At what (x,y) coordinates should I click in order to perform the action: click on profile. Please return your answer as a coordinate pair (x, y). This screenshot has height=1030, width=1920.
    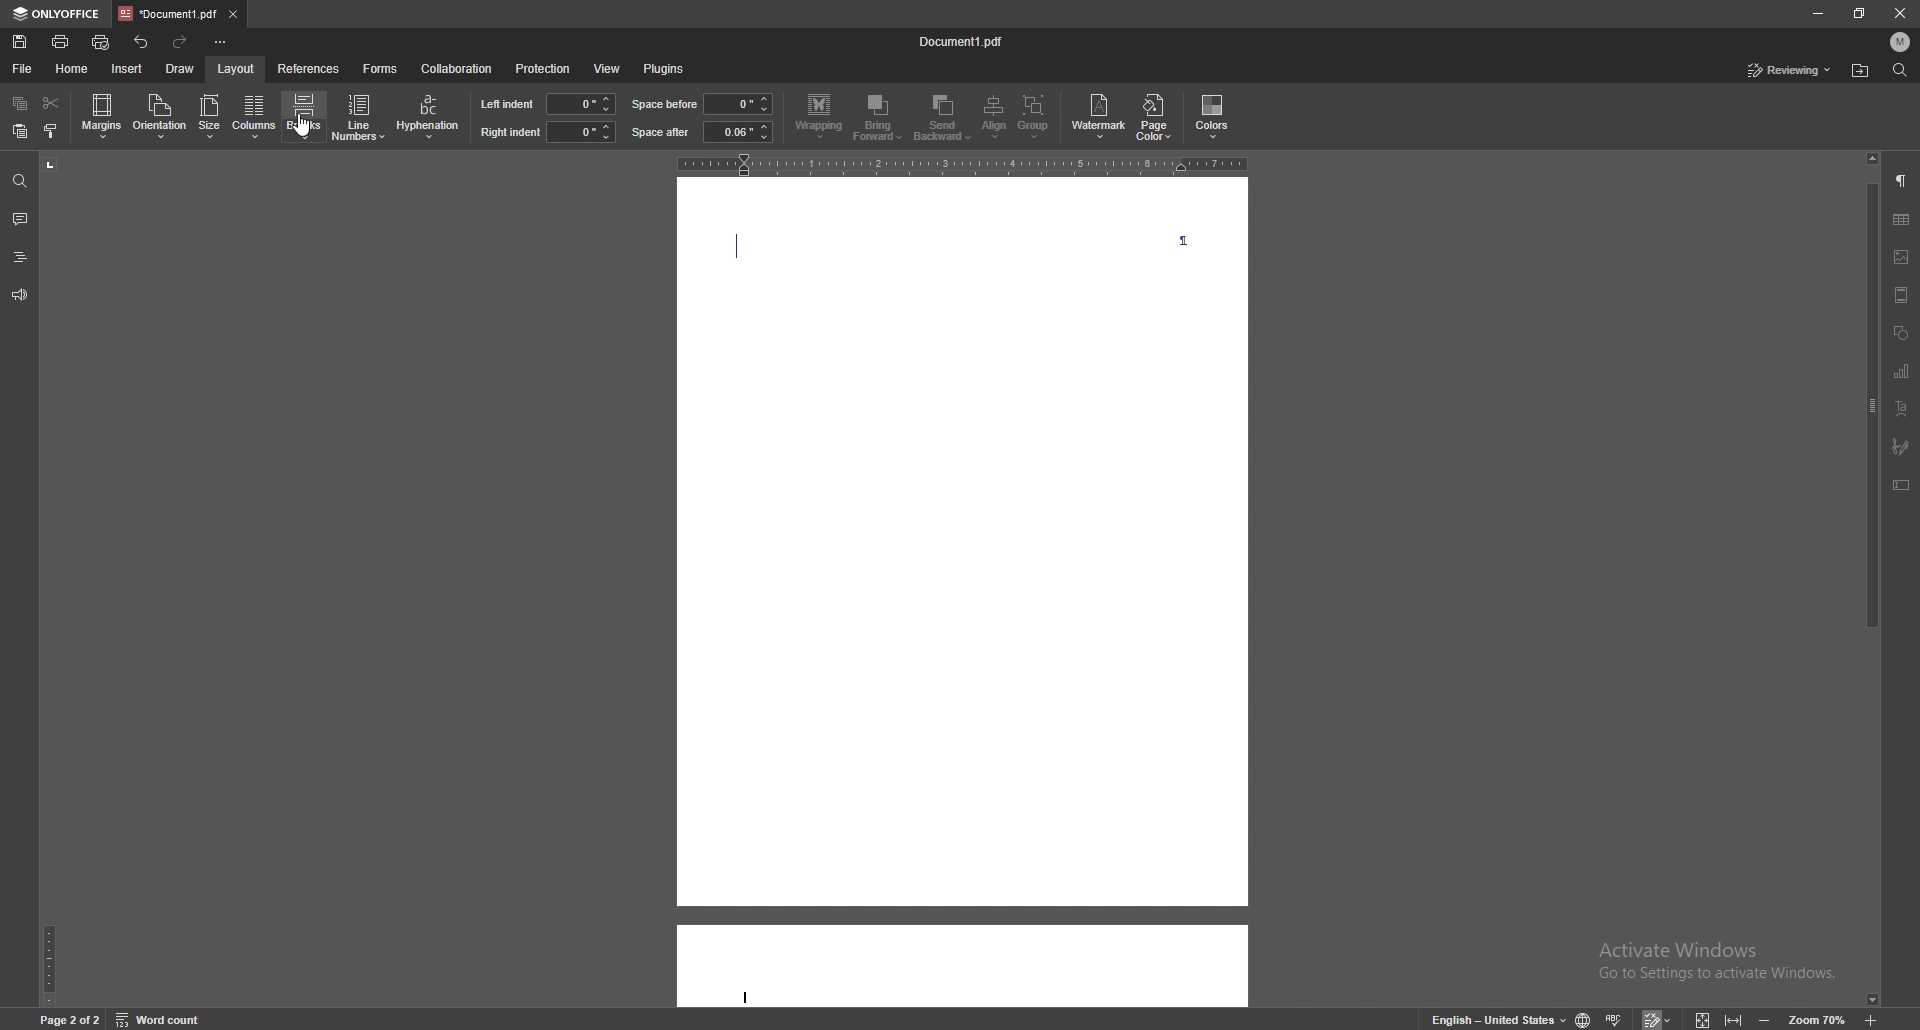
    Looking at the image, I should click on (1901, 41).